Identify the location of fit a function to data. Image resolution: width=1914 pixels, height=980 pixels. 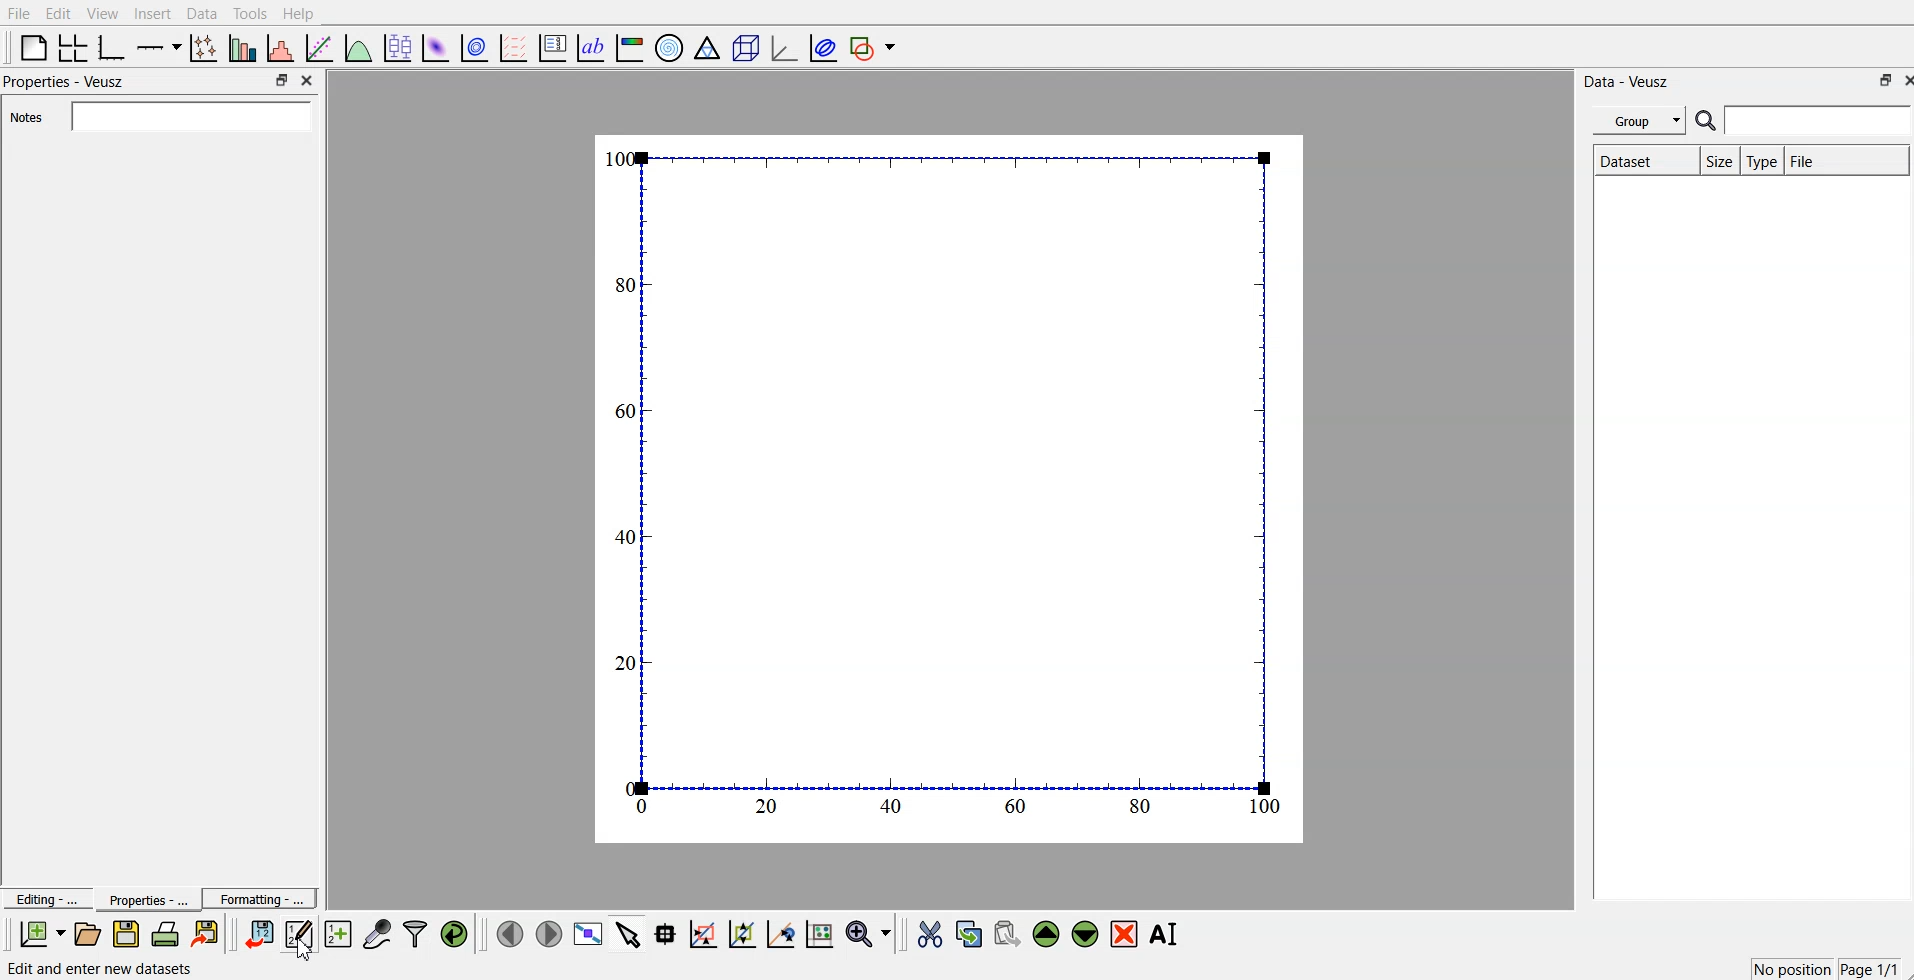
(320, 47).